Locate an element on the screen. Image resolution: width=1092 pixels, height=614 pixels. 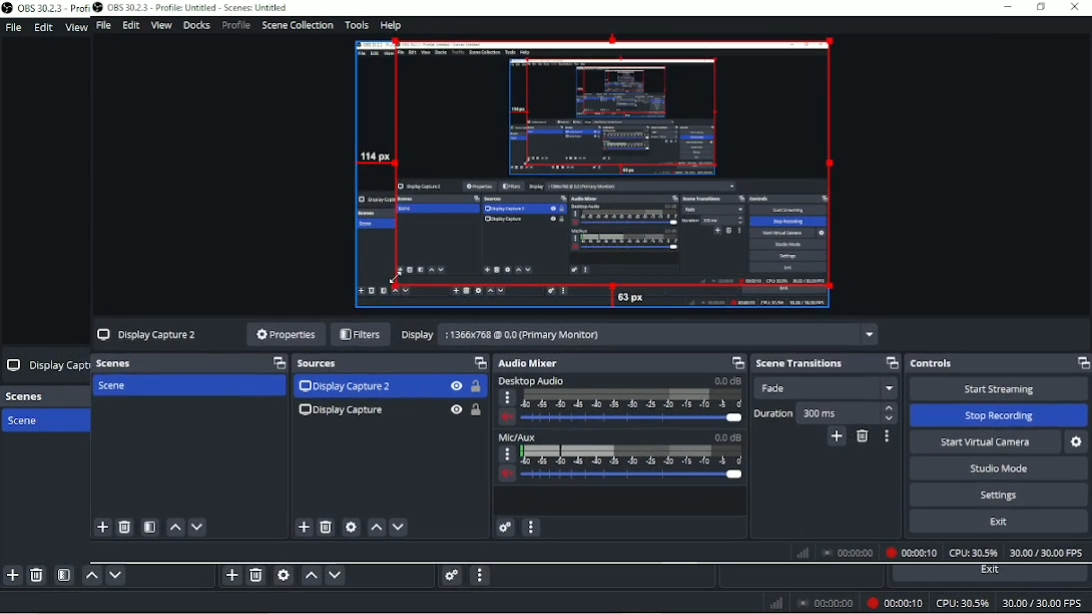
30.00/30.00 FPS is located at coordinates (1044, 552).